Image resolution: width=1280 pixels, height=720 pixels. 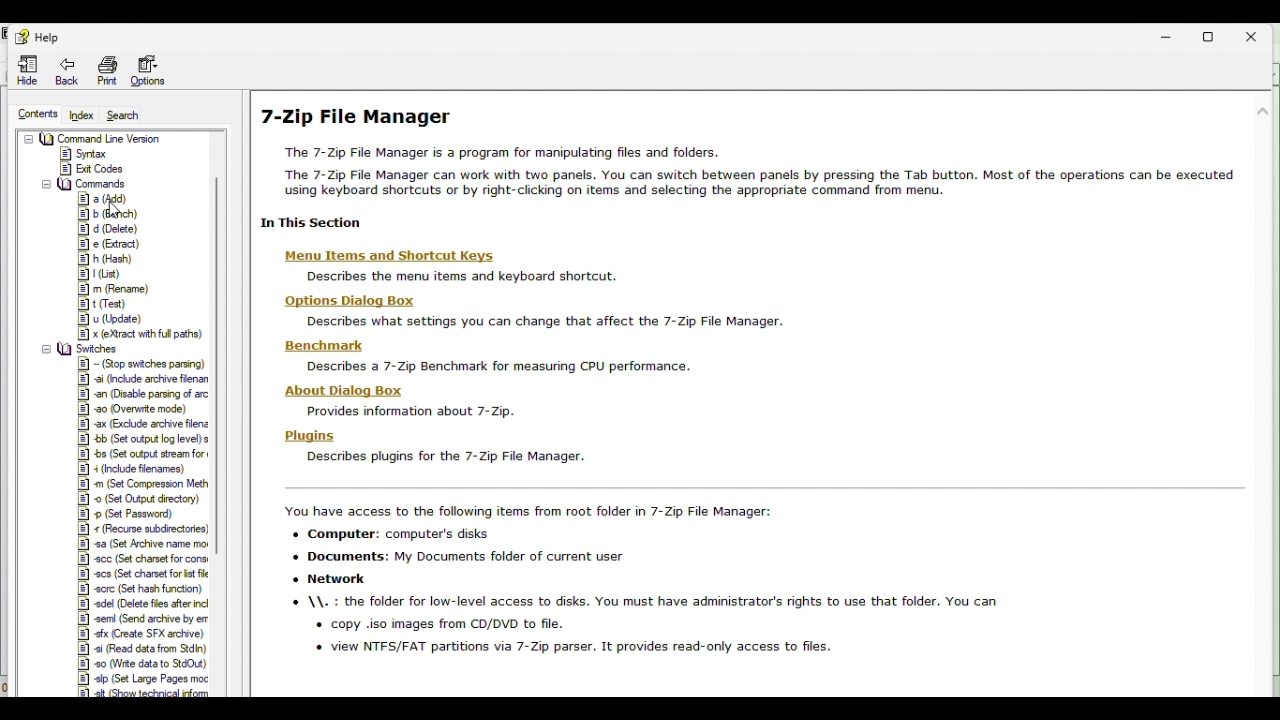 I want to click on ‘About Dialog Box, so click(x=347, y=390).